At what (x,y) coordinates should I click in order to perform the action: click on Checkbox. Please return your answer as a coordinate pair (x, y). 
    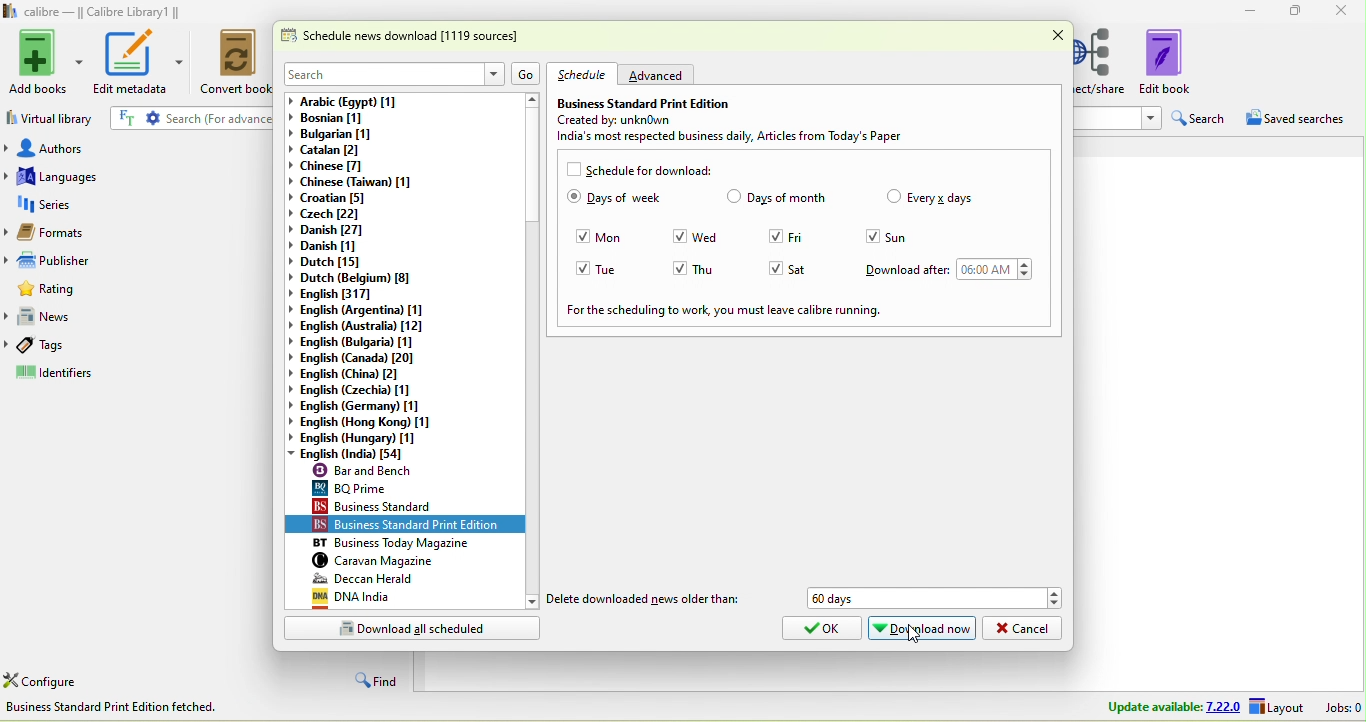
    Looking at the image, I should click on (583, 269).